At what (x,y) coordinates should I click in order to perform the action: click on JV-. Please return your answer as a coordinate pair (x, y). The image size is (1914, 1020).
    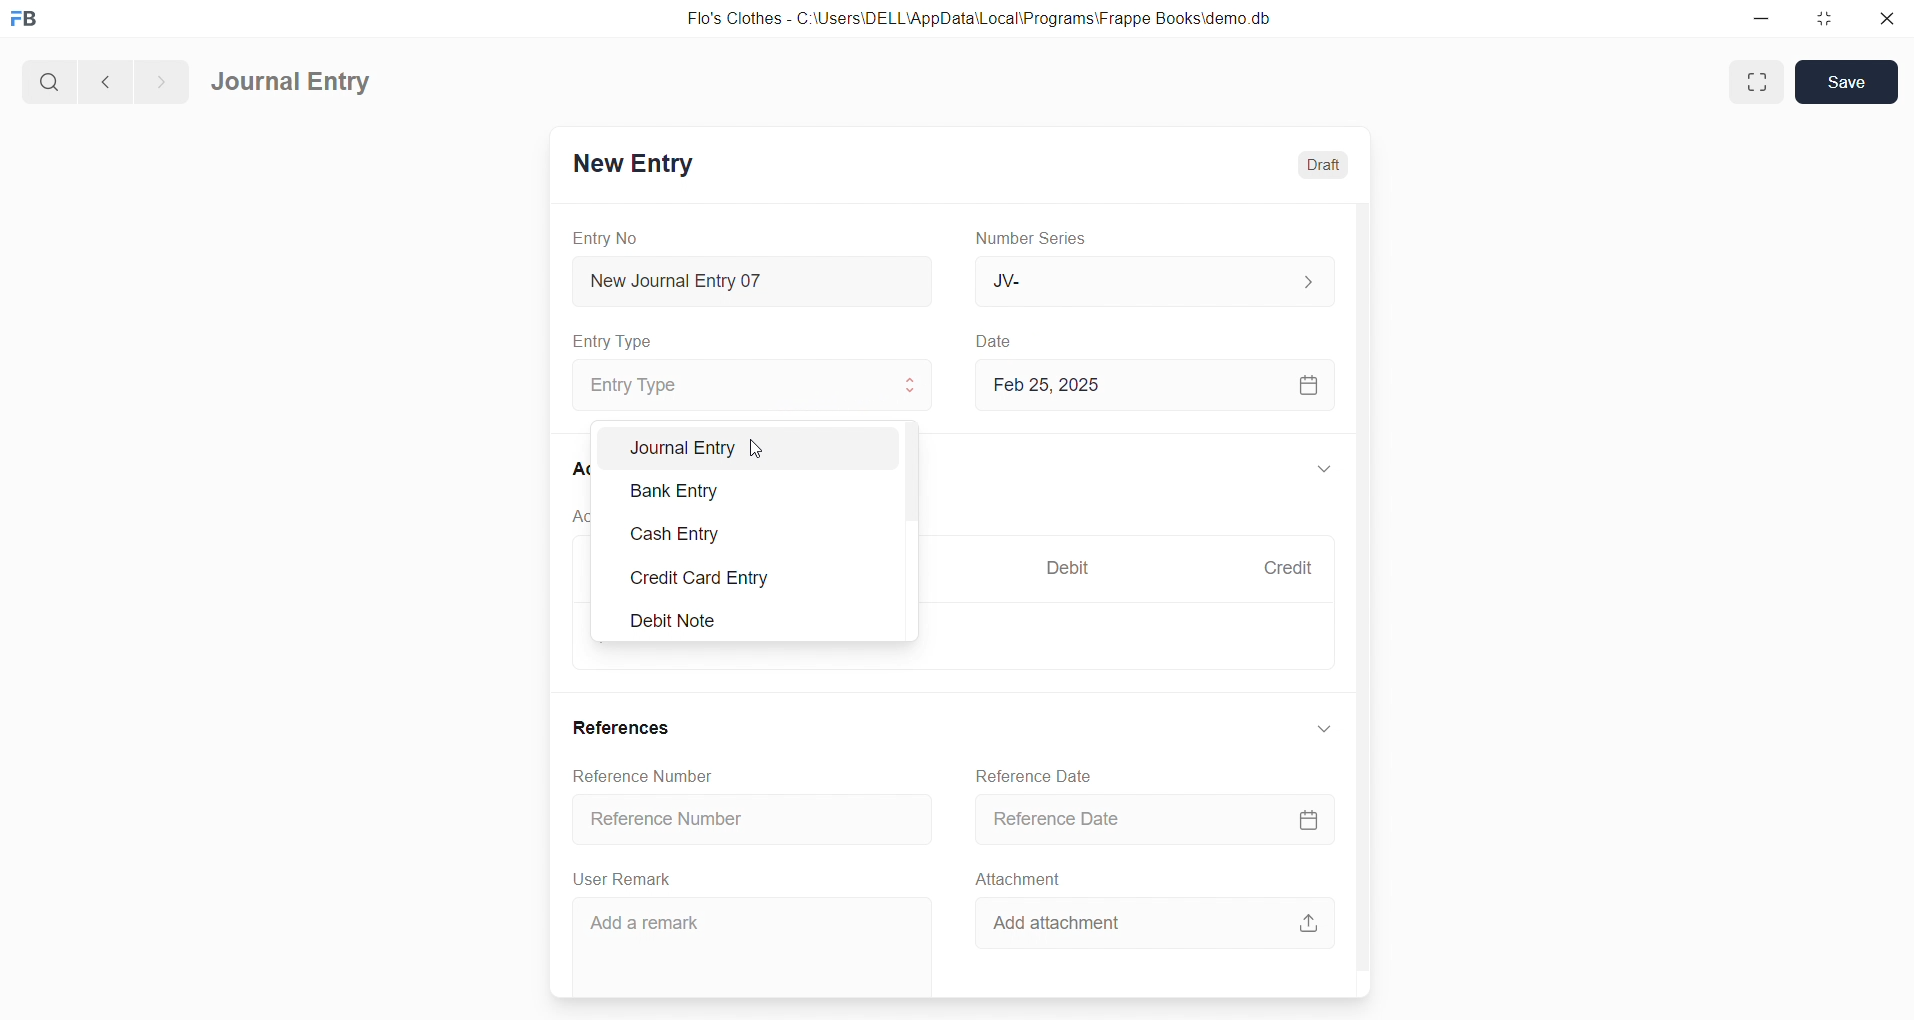
    Looking at the image, I should click on (1152, 282).